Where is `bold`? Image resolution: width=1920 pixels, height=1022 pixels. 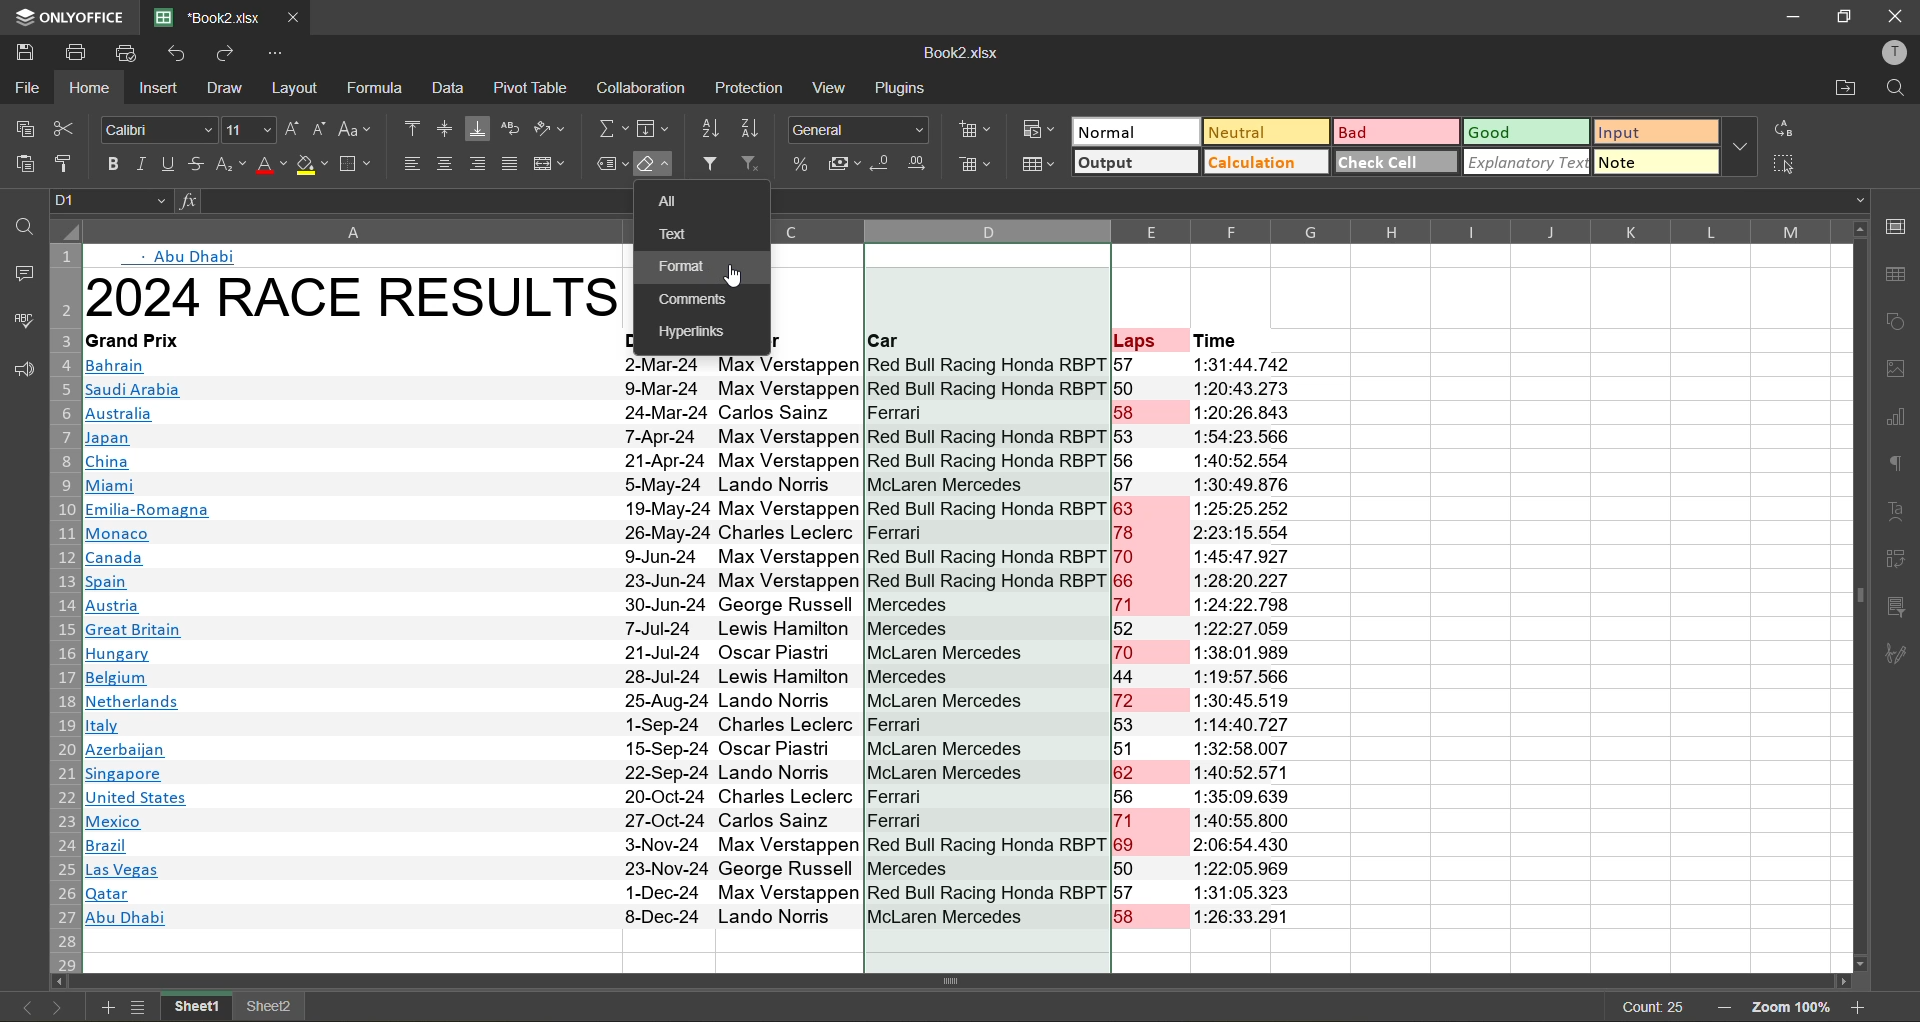
bold is located at coordinates (108, 163).